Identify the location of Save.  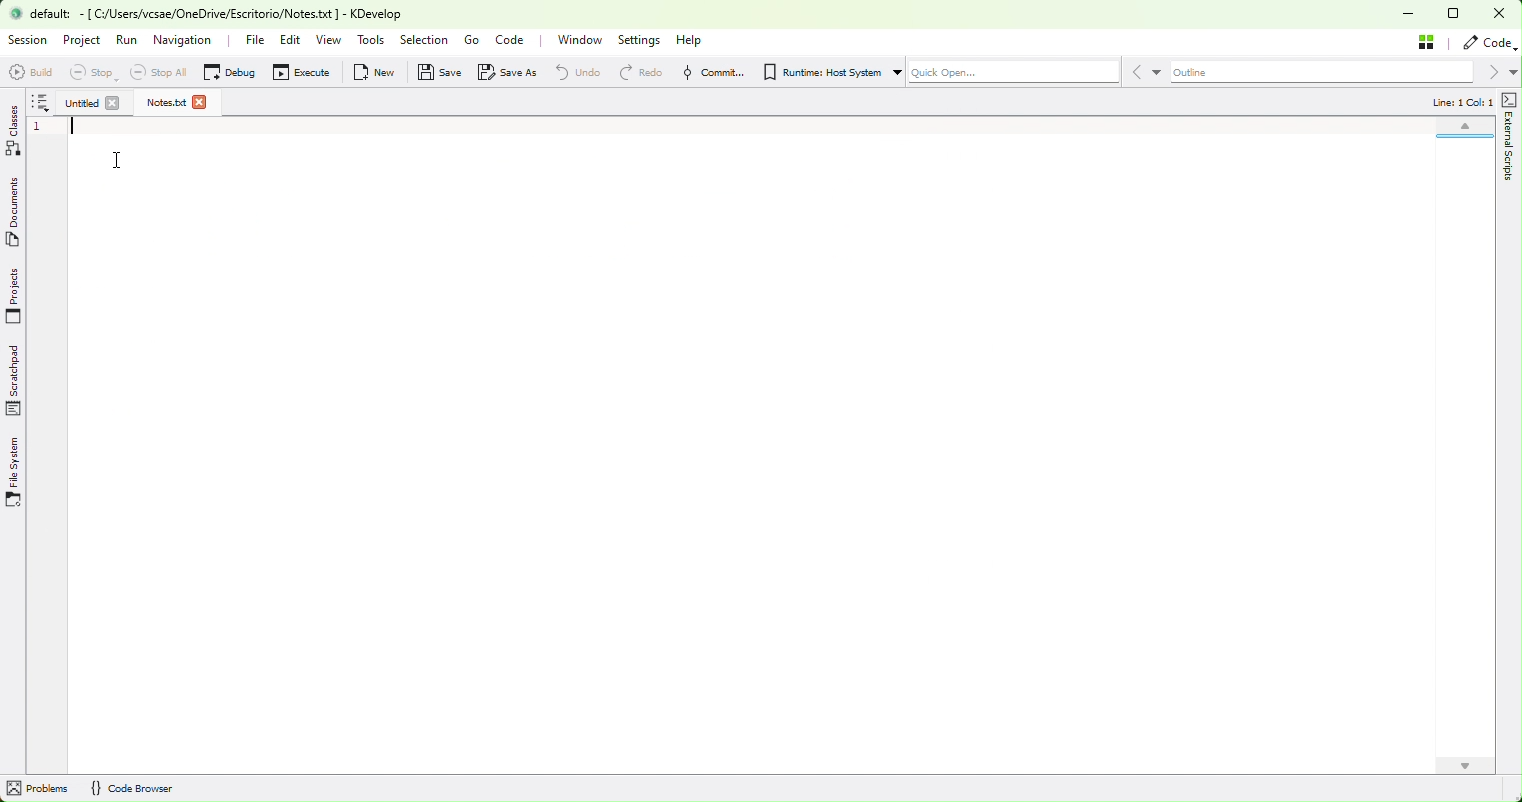
(443, 72).